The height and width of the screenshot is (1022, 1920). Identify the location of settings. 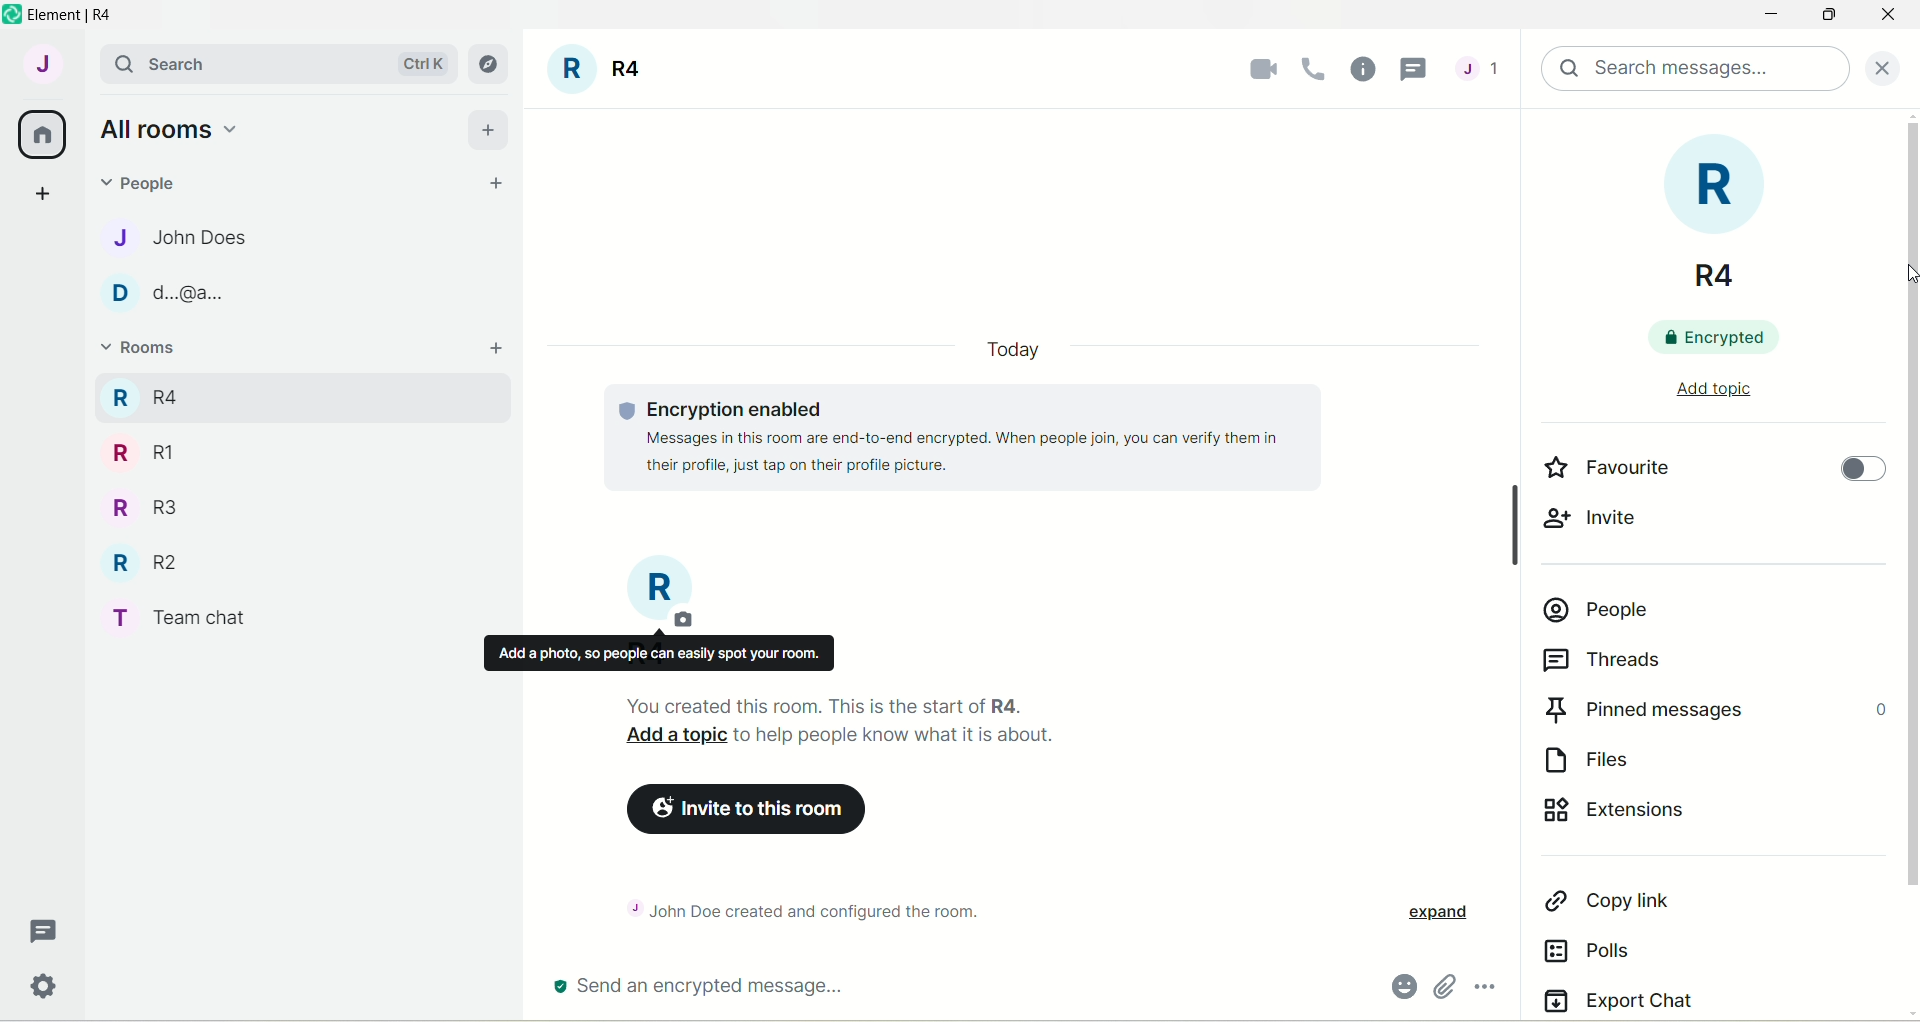
(47, 990).